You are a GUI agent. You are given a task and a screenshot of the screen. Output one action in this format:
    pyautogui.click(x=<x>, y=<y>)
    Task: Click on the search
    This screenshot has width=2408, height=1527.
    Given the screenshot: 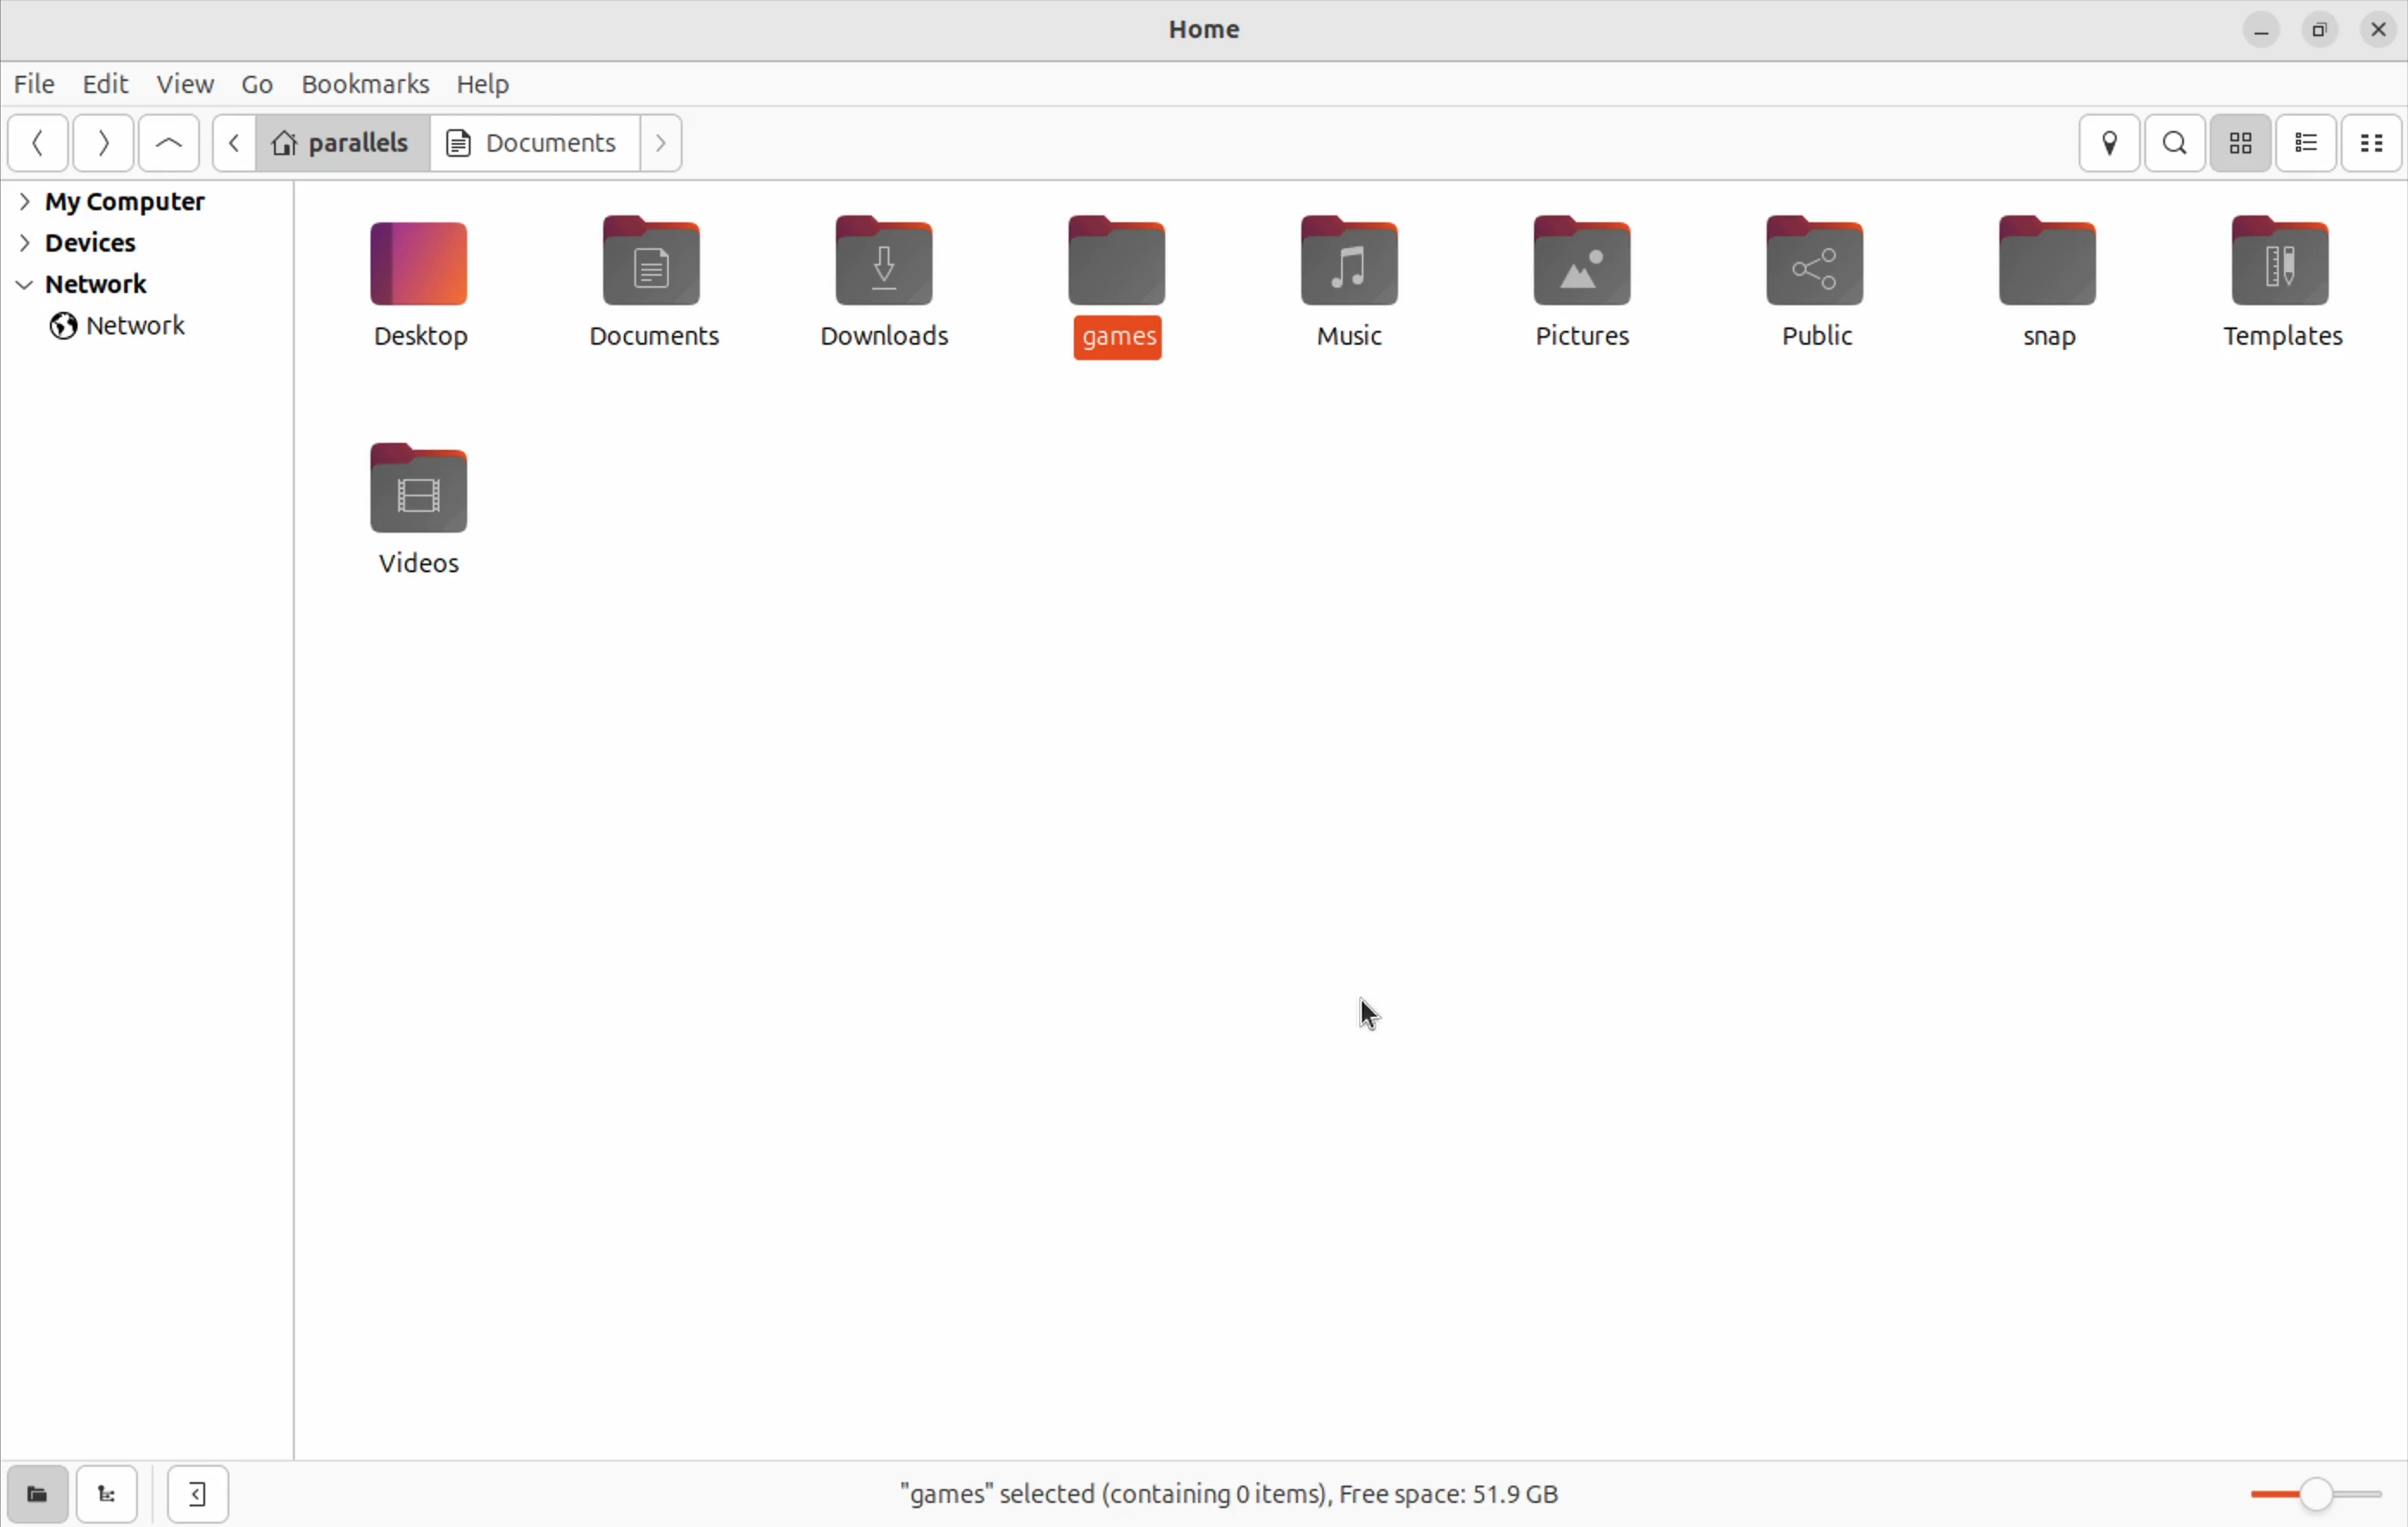 What is the action you would take?
    pyautogui.click(x=2175, y=144)
    